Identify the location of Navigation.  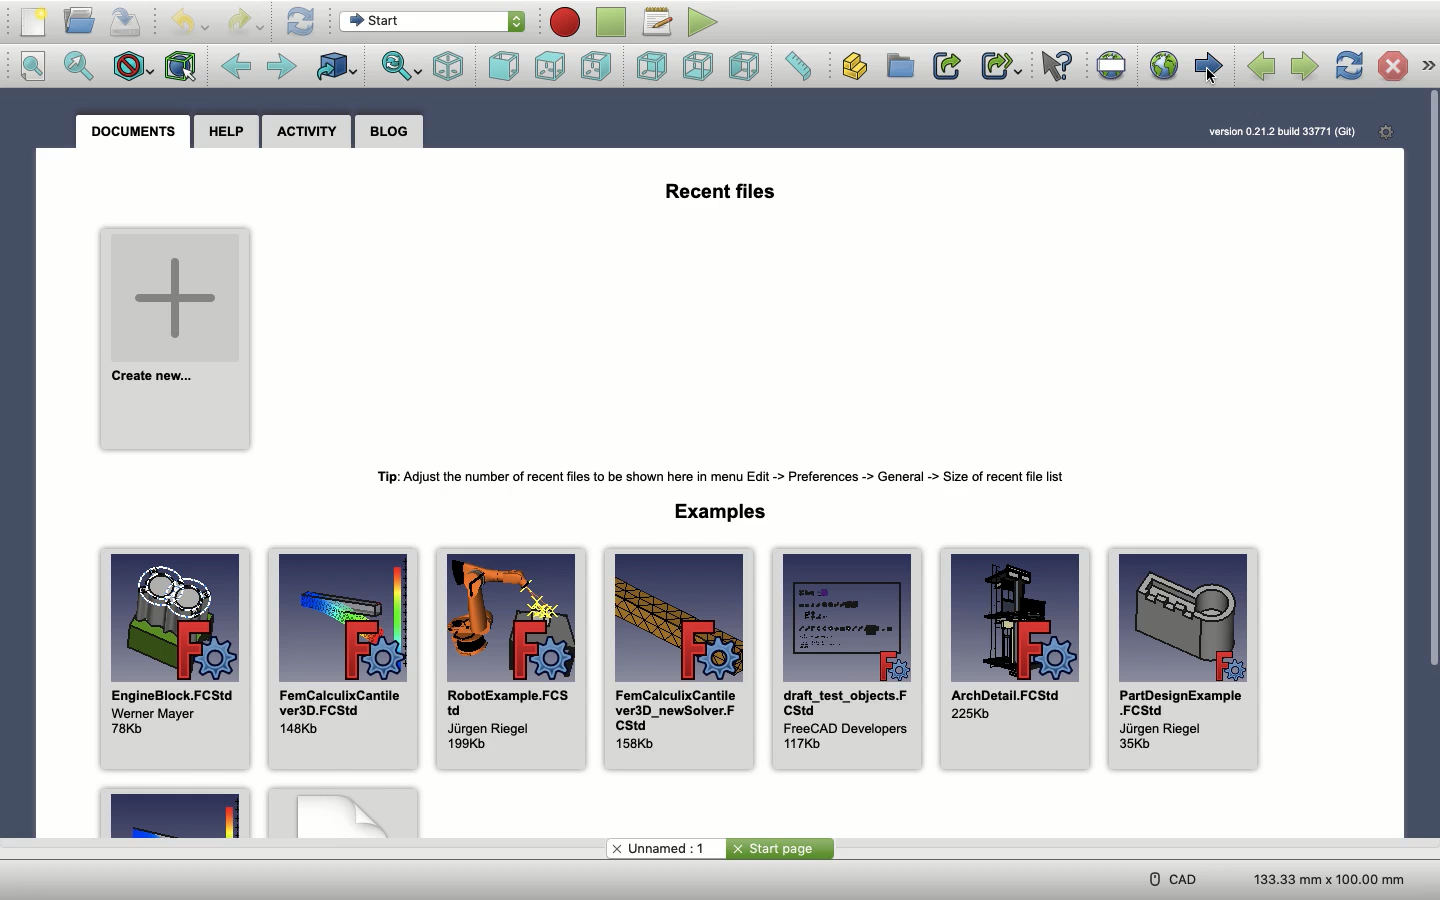
(1429, 66).